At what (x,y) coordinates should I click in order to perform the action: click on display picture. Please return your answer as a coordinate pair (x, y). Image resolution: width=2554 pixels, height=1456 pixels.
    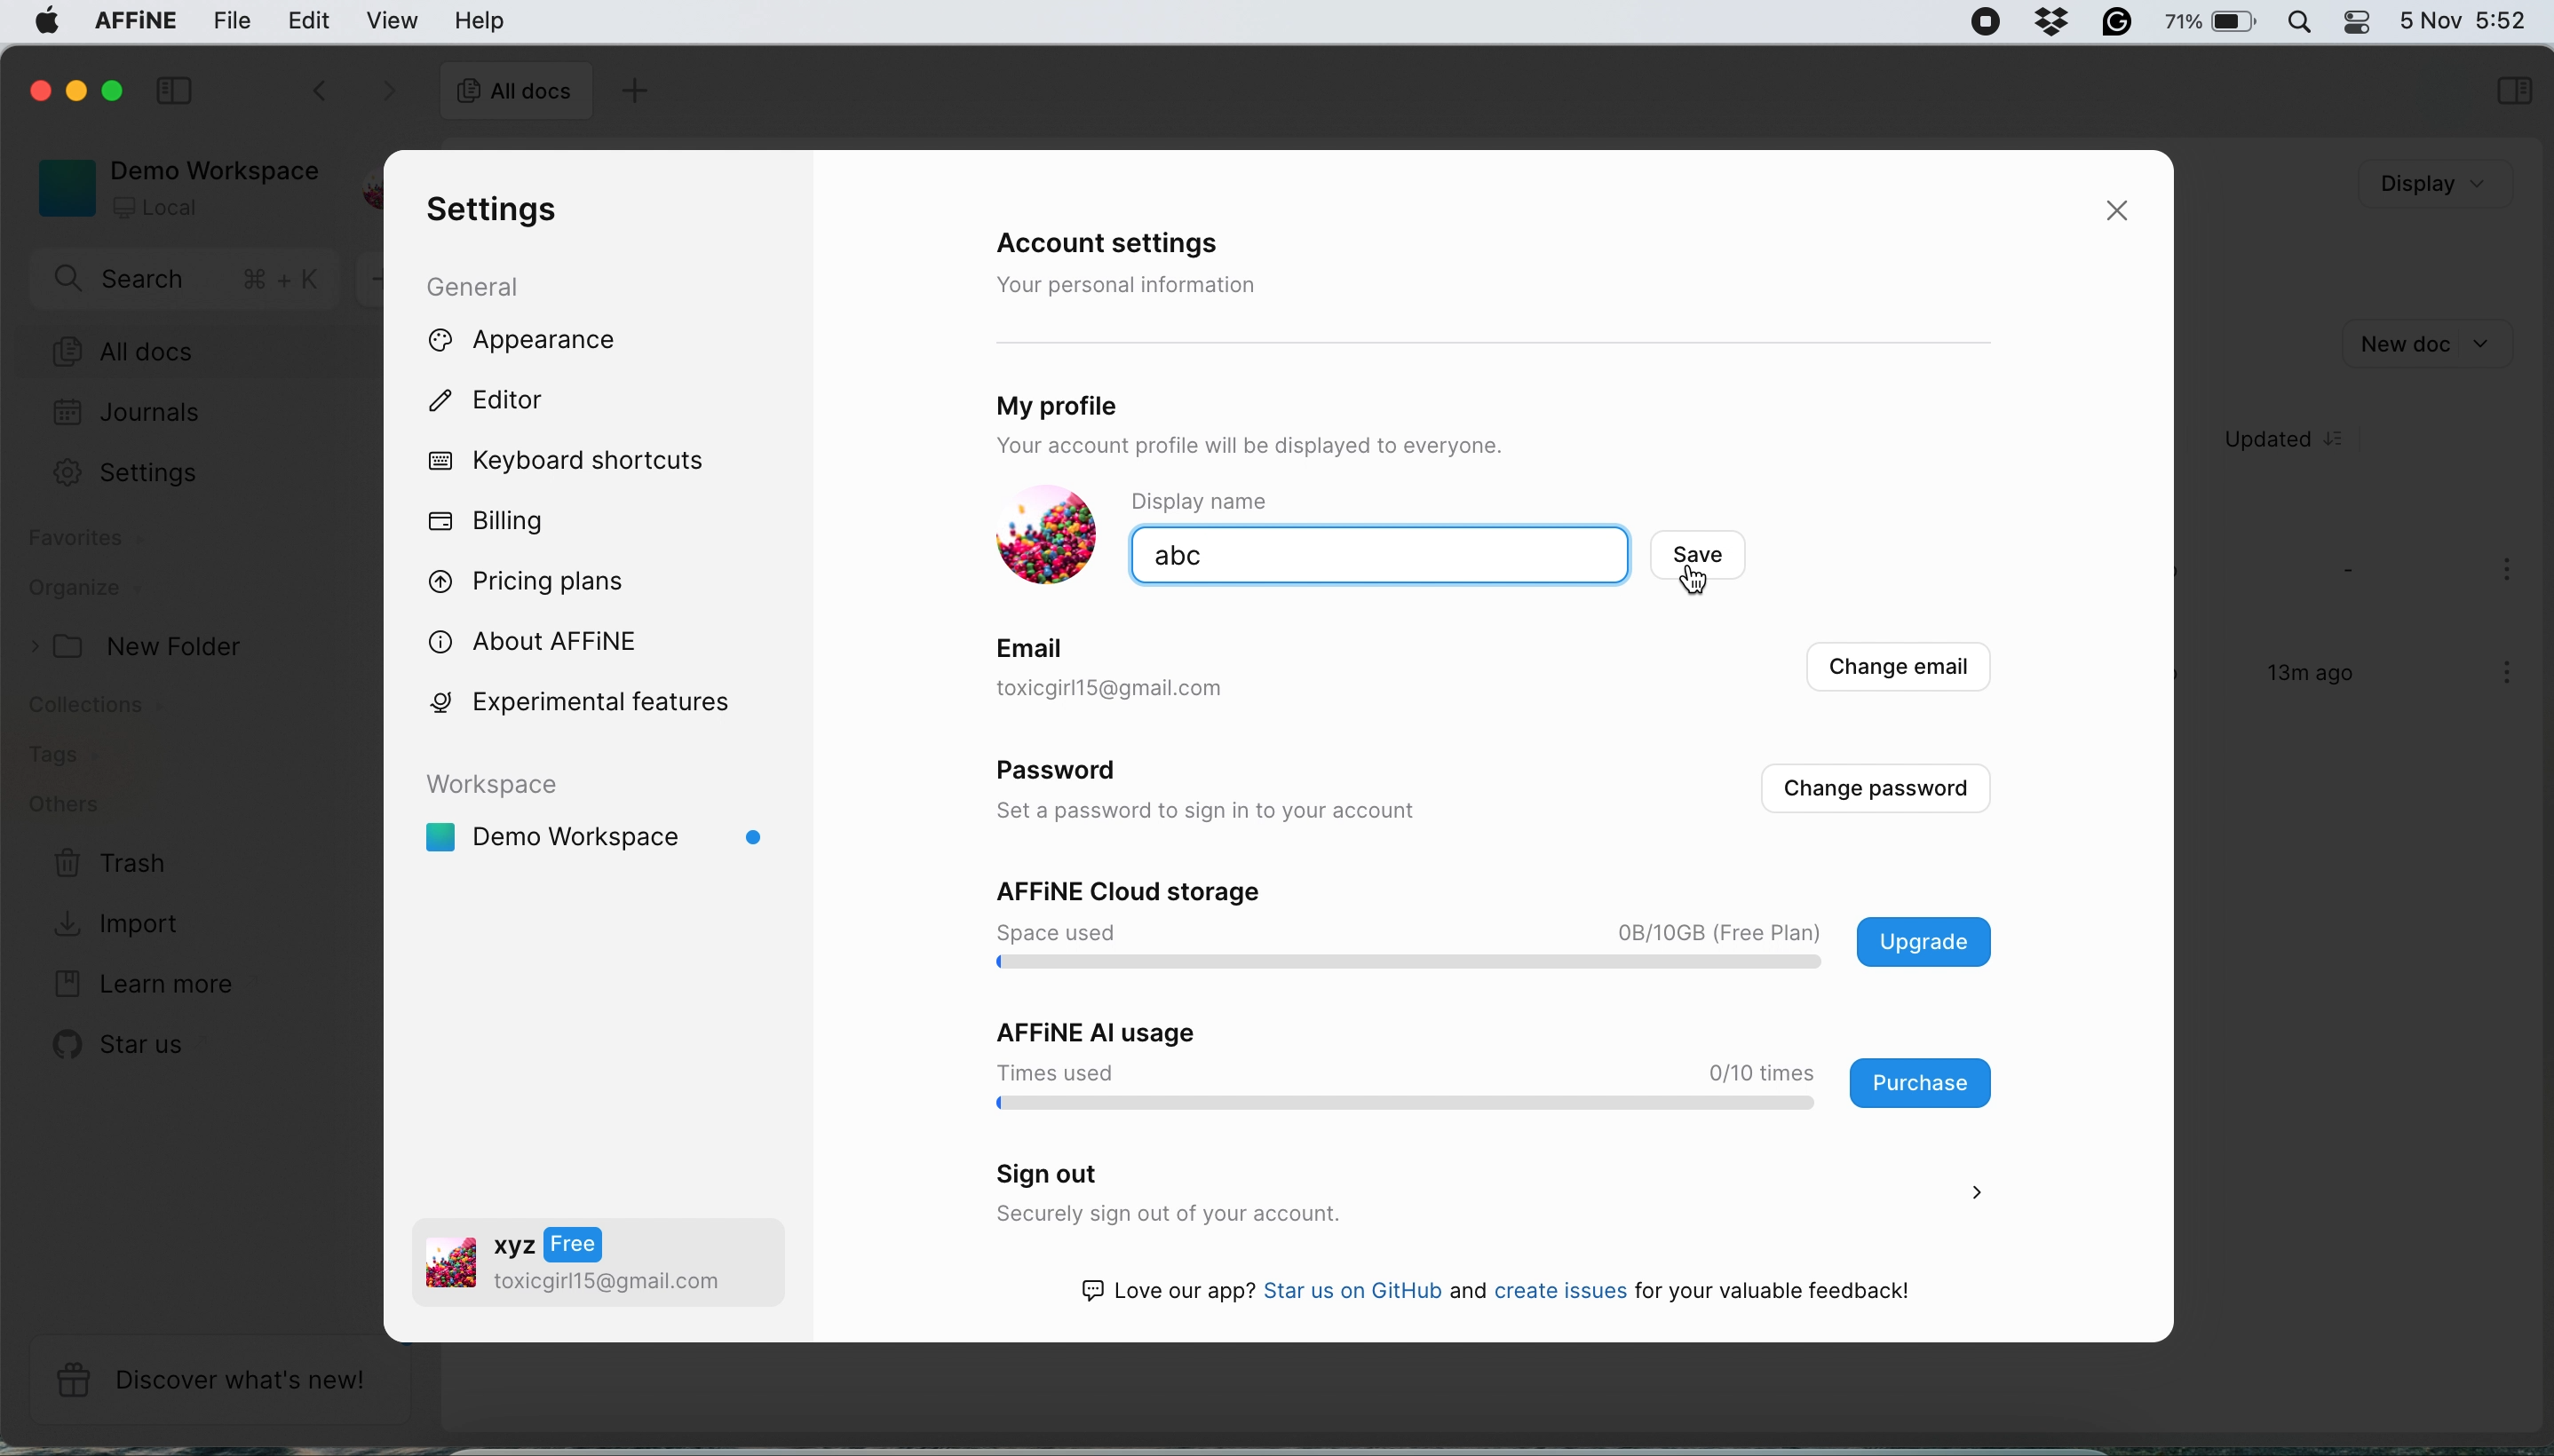
    Looking at the image, I should click on (1037, 537).